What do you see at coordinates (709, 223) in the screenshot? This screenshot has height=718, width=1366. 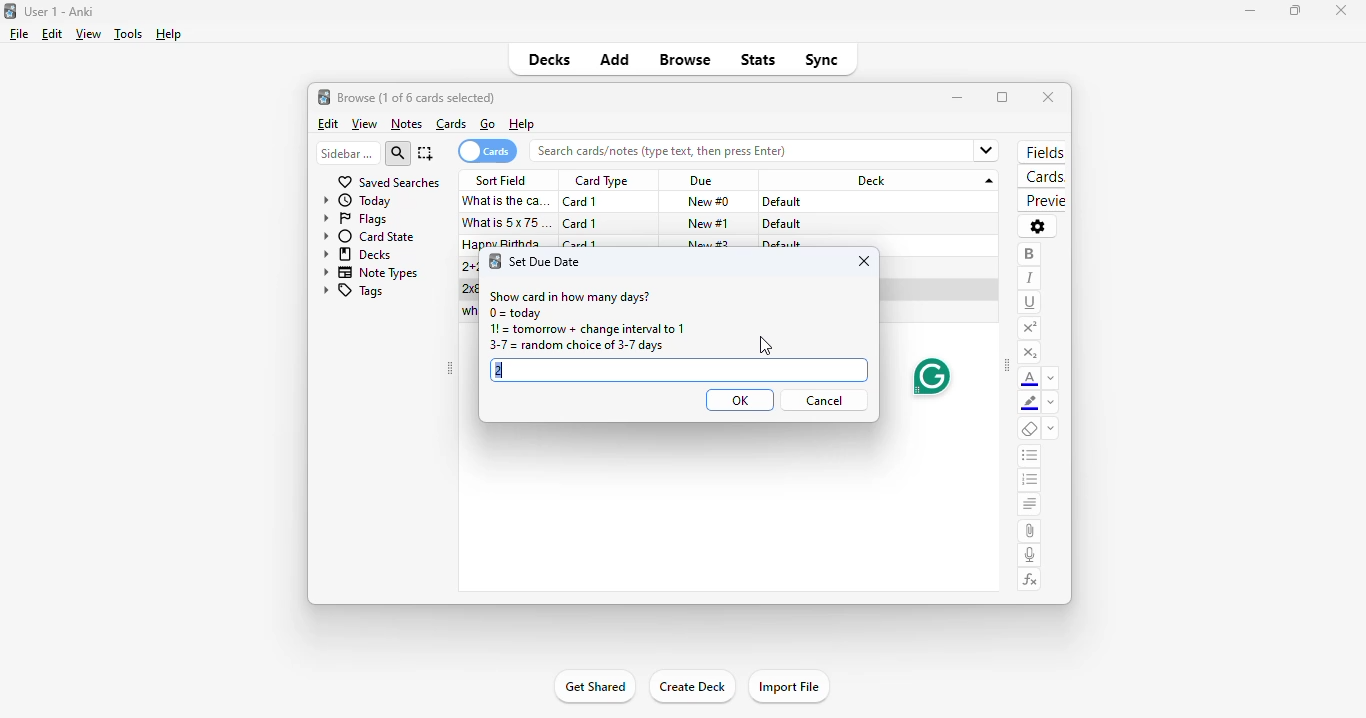 I see `new #1` at bounding box center [709, 223].